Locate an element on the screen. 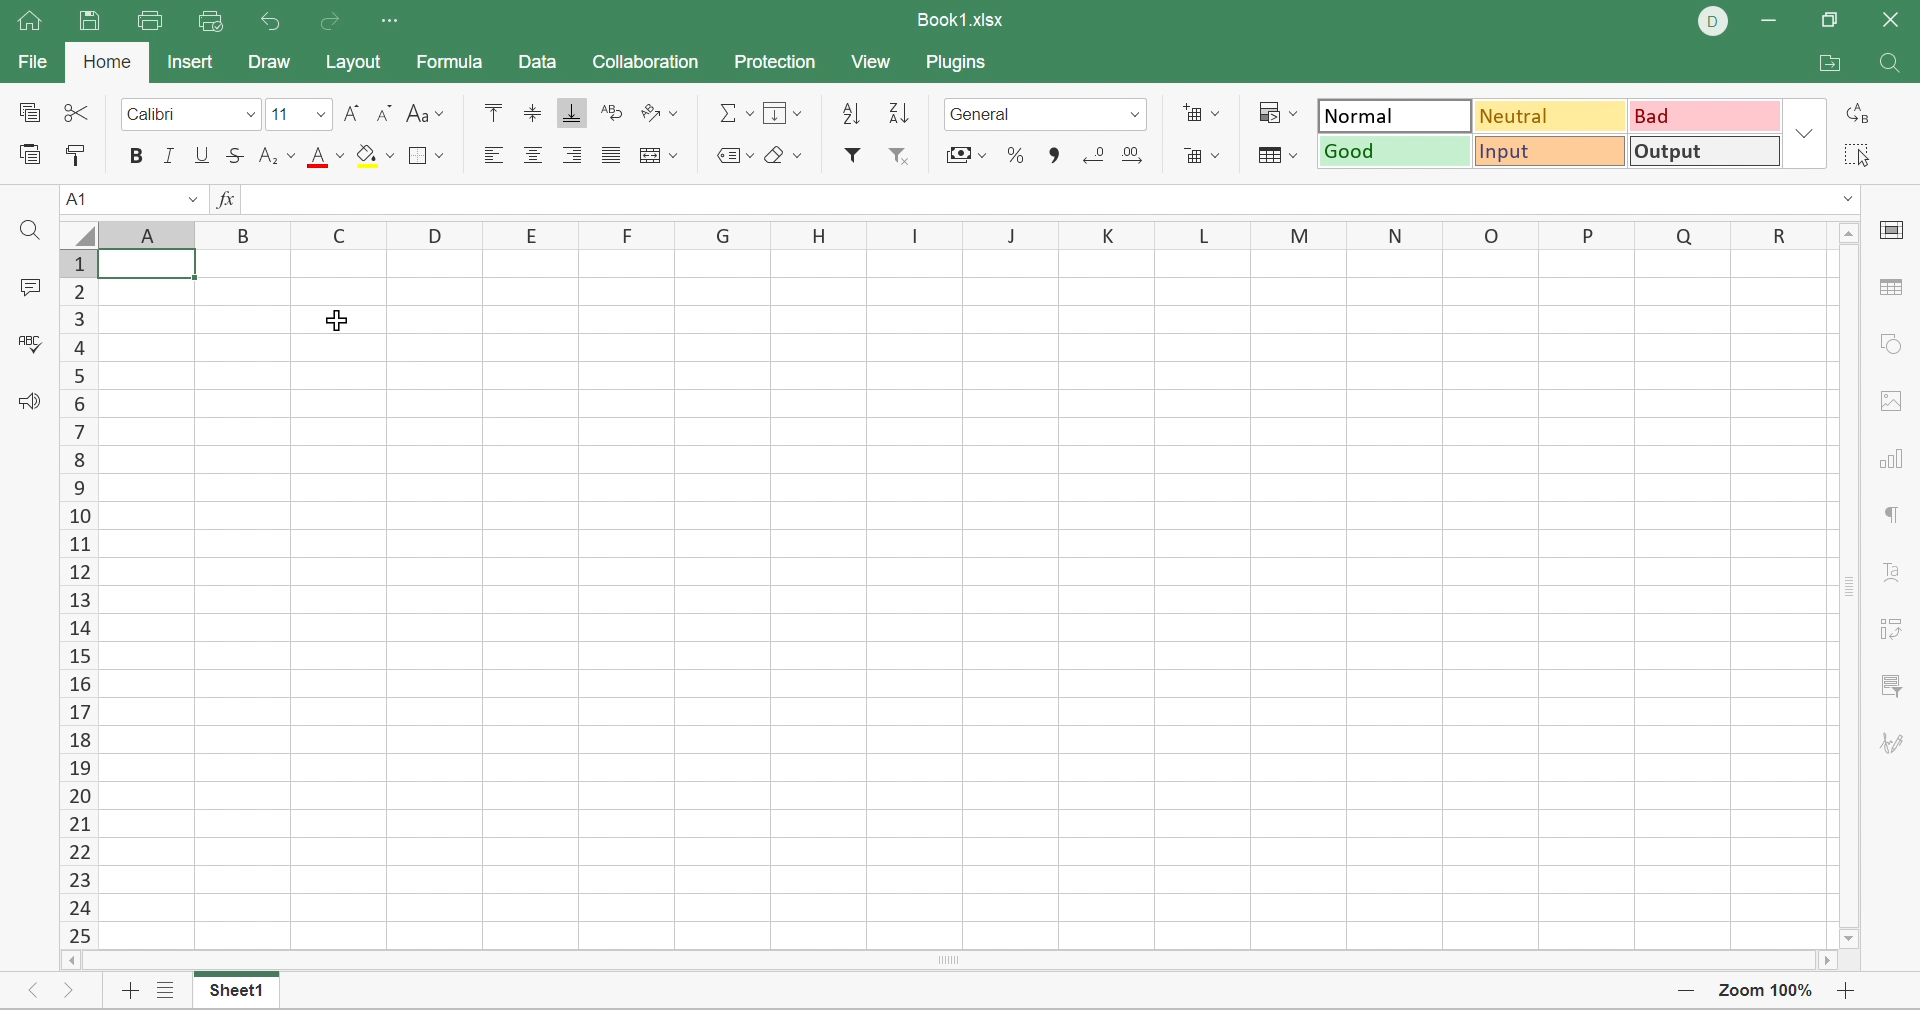  Strikethrough is located at coordinates (238, 159).